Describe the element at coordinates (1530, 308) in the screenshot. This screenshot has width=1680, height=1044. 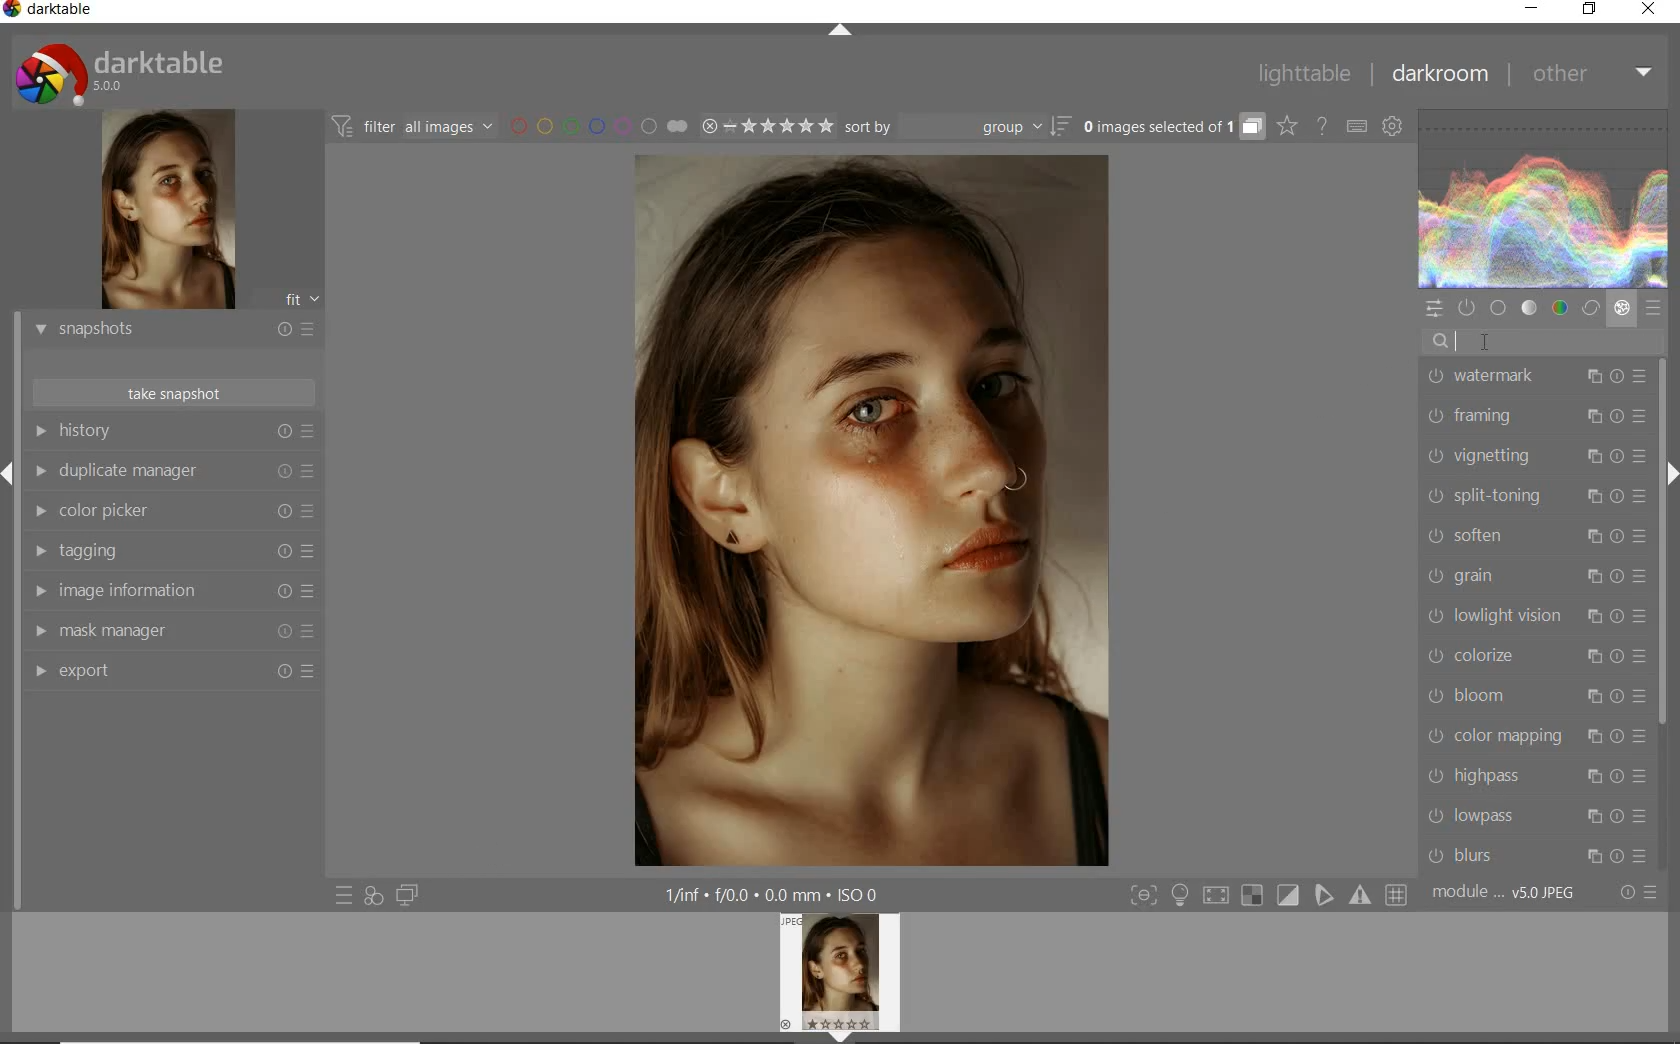
I see `tone` at that location.